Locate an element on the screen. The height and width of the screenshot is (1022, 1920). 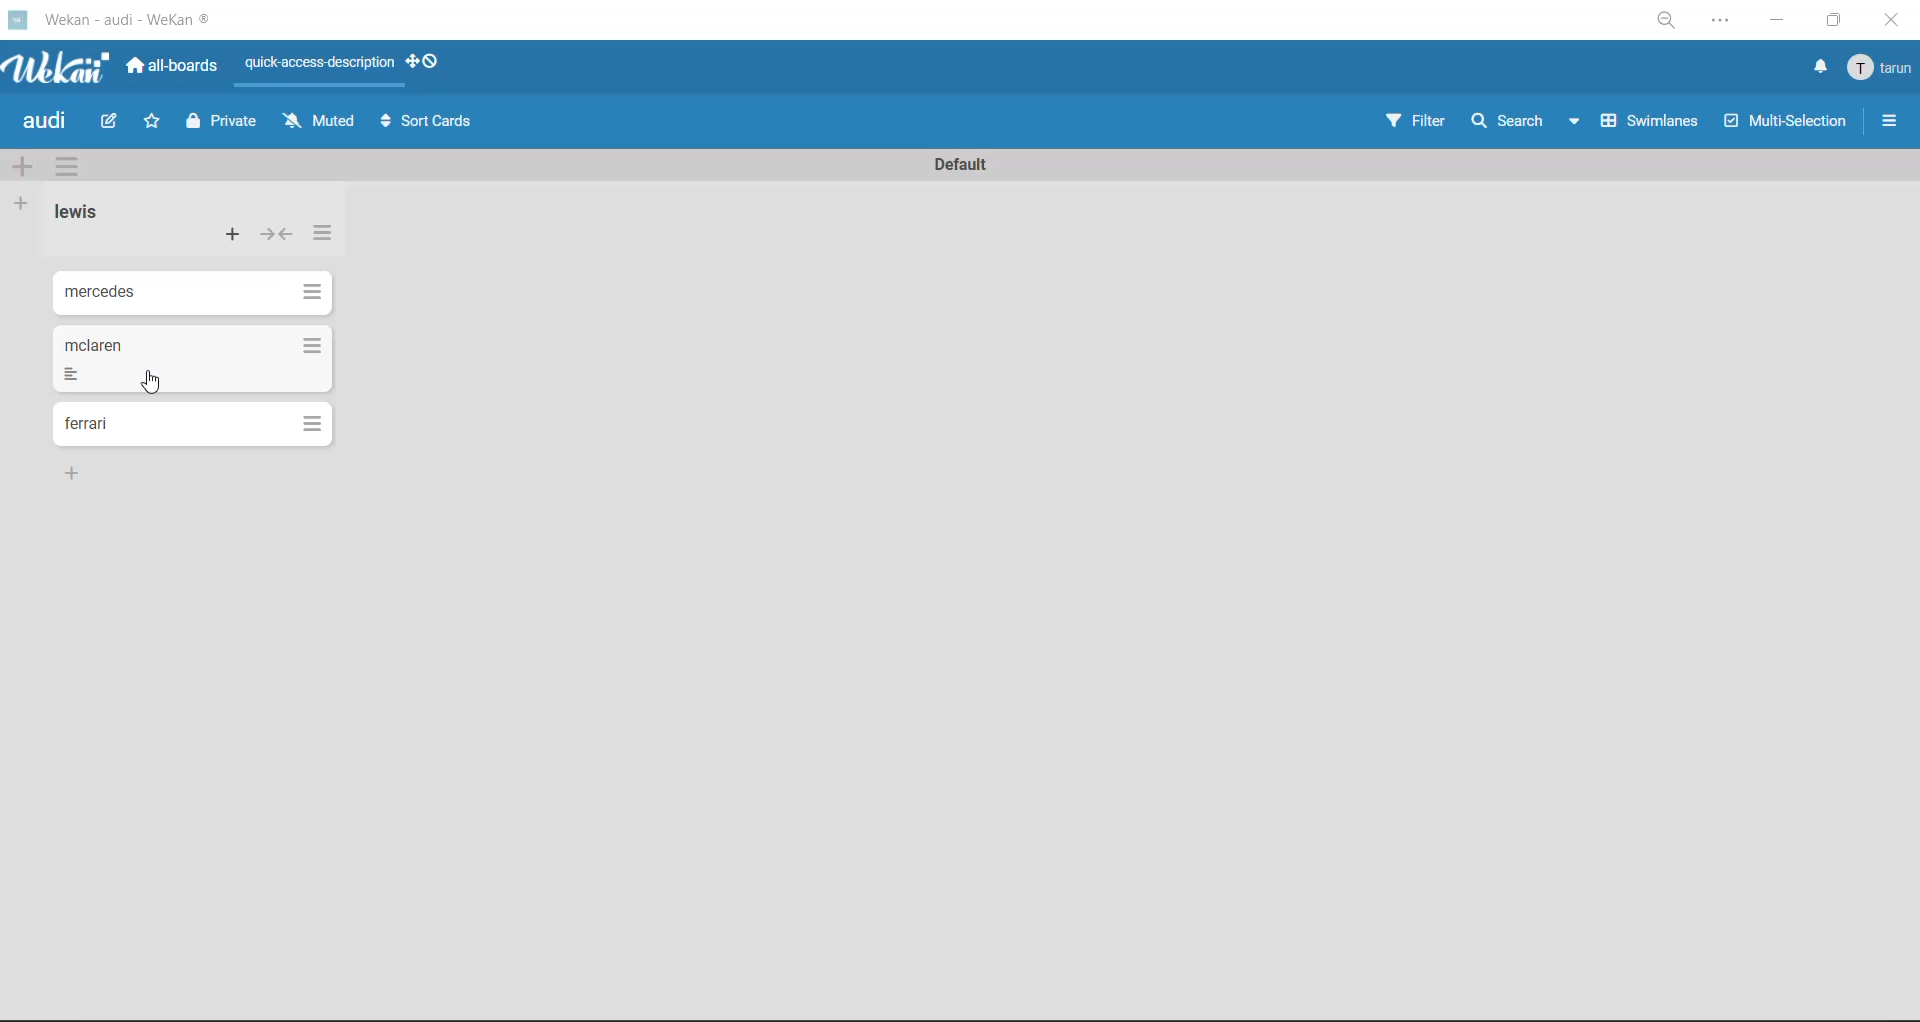
add list is located at coordinates (19, 205).